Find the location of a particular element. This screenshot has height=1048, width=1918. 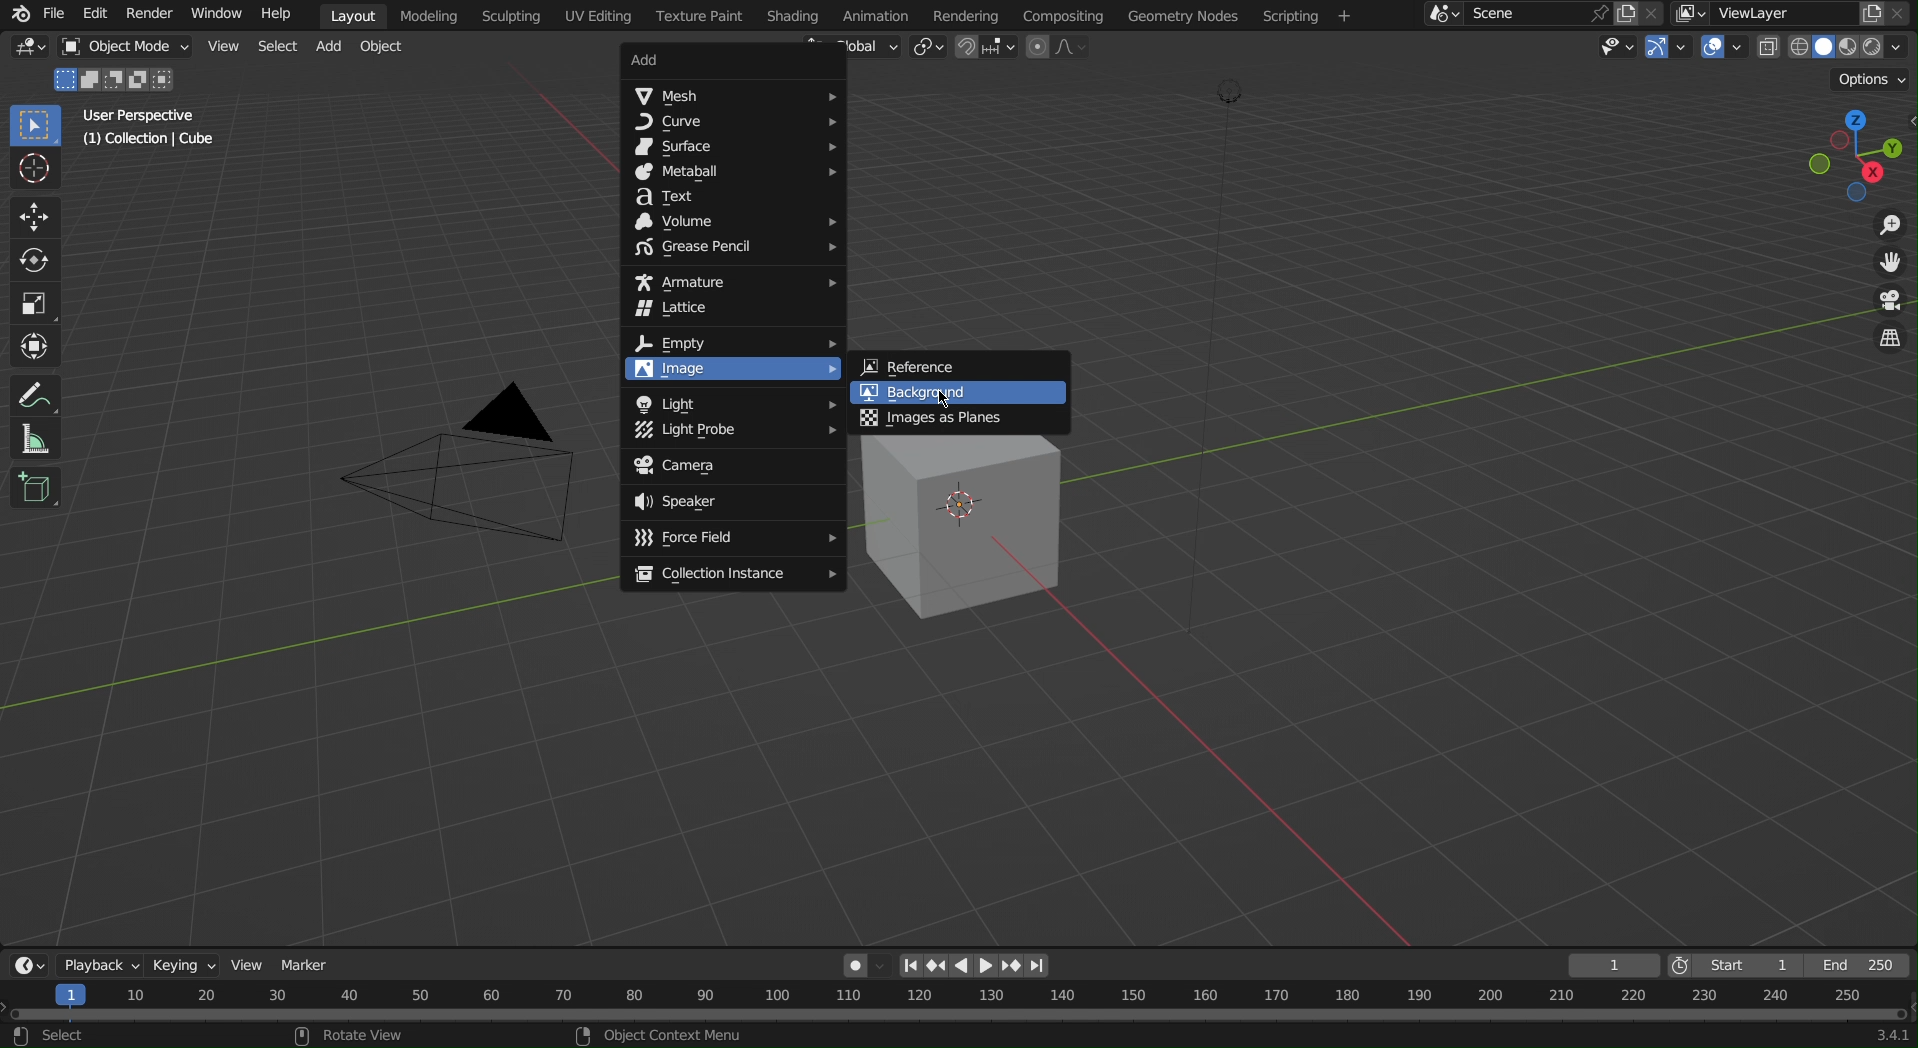

Armature is located at coordinates (731, 278).